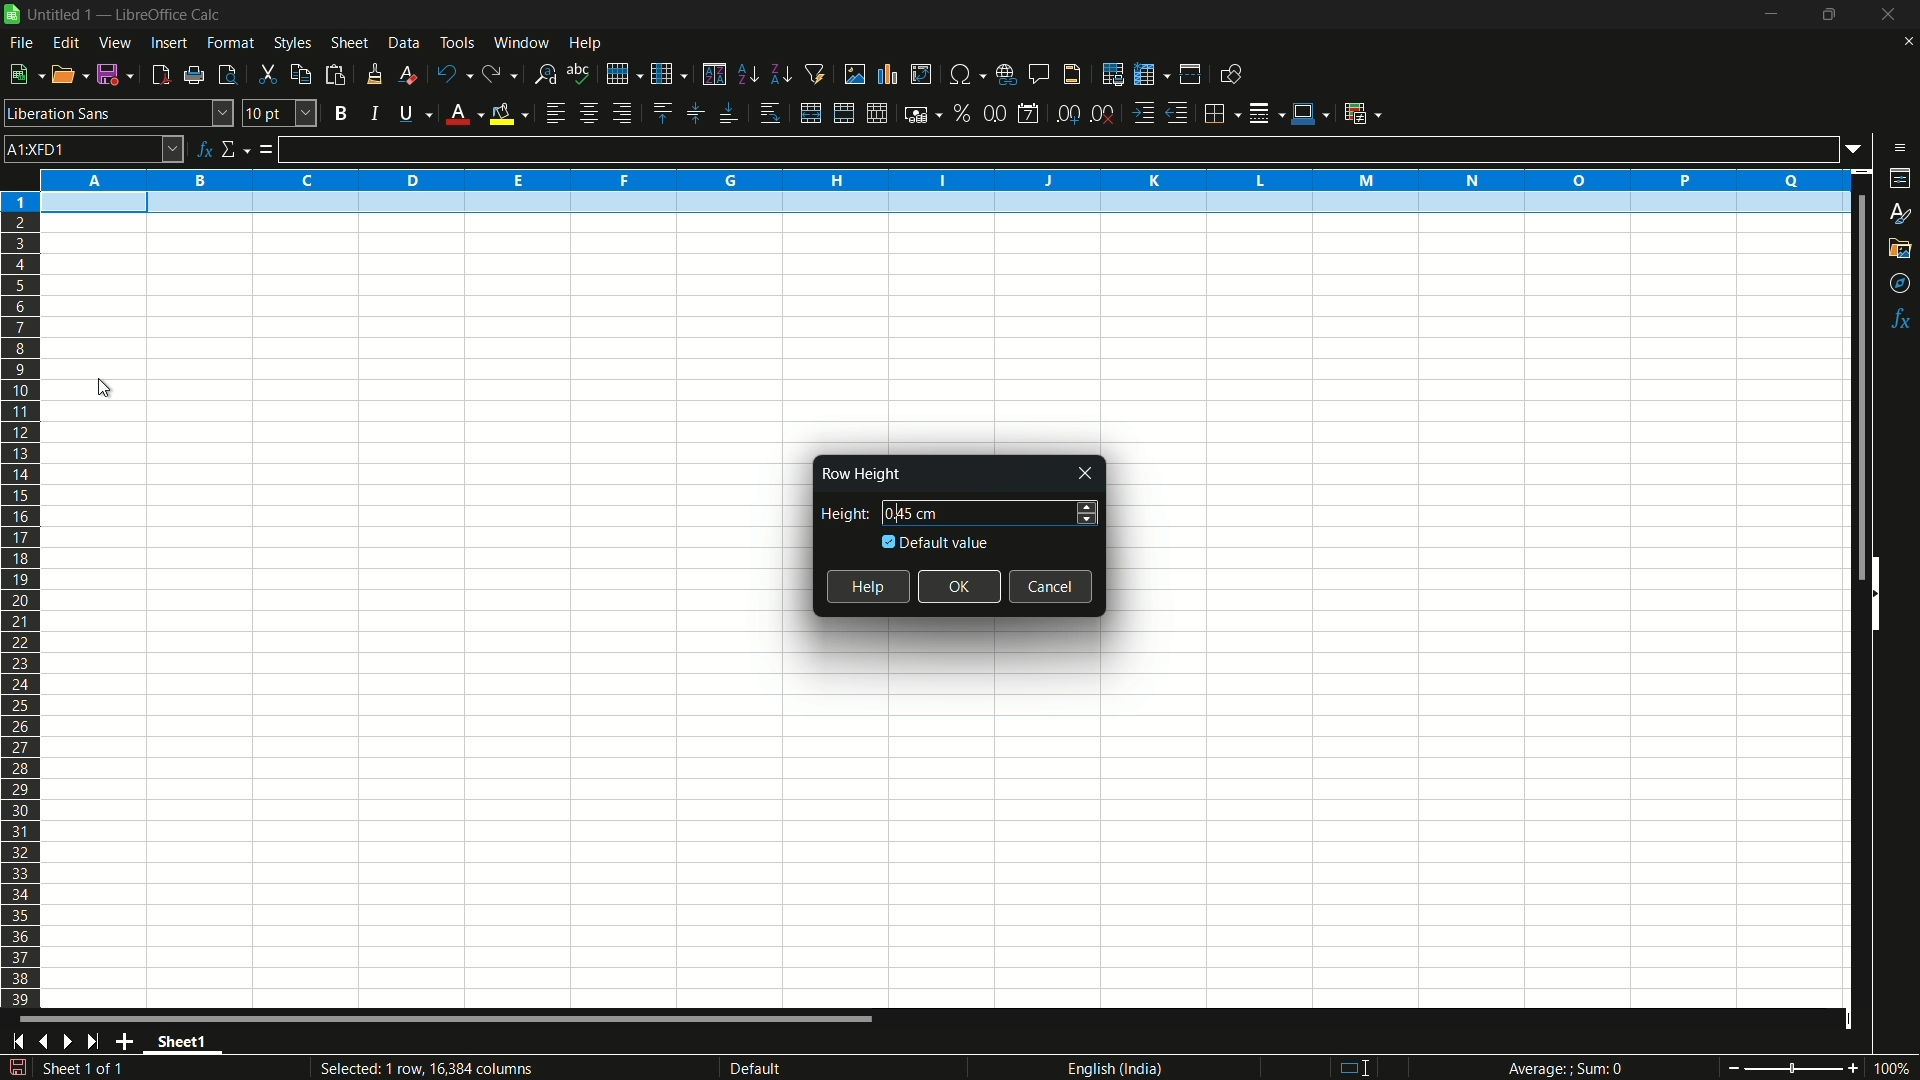  What do you see at coordinates (788, 1068) in the screenshot?
I see `default` at bounding box center [788, 1068].